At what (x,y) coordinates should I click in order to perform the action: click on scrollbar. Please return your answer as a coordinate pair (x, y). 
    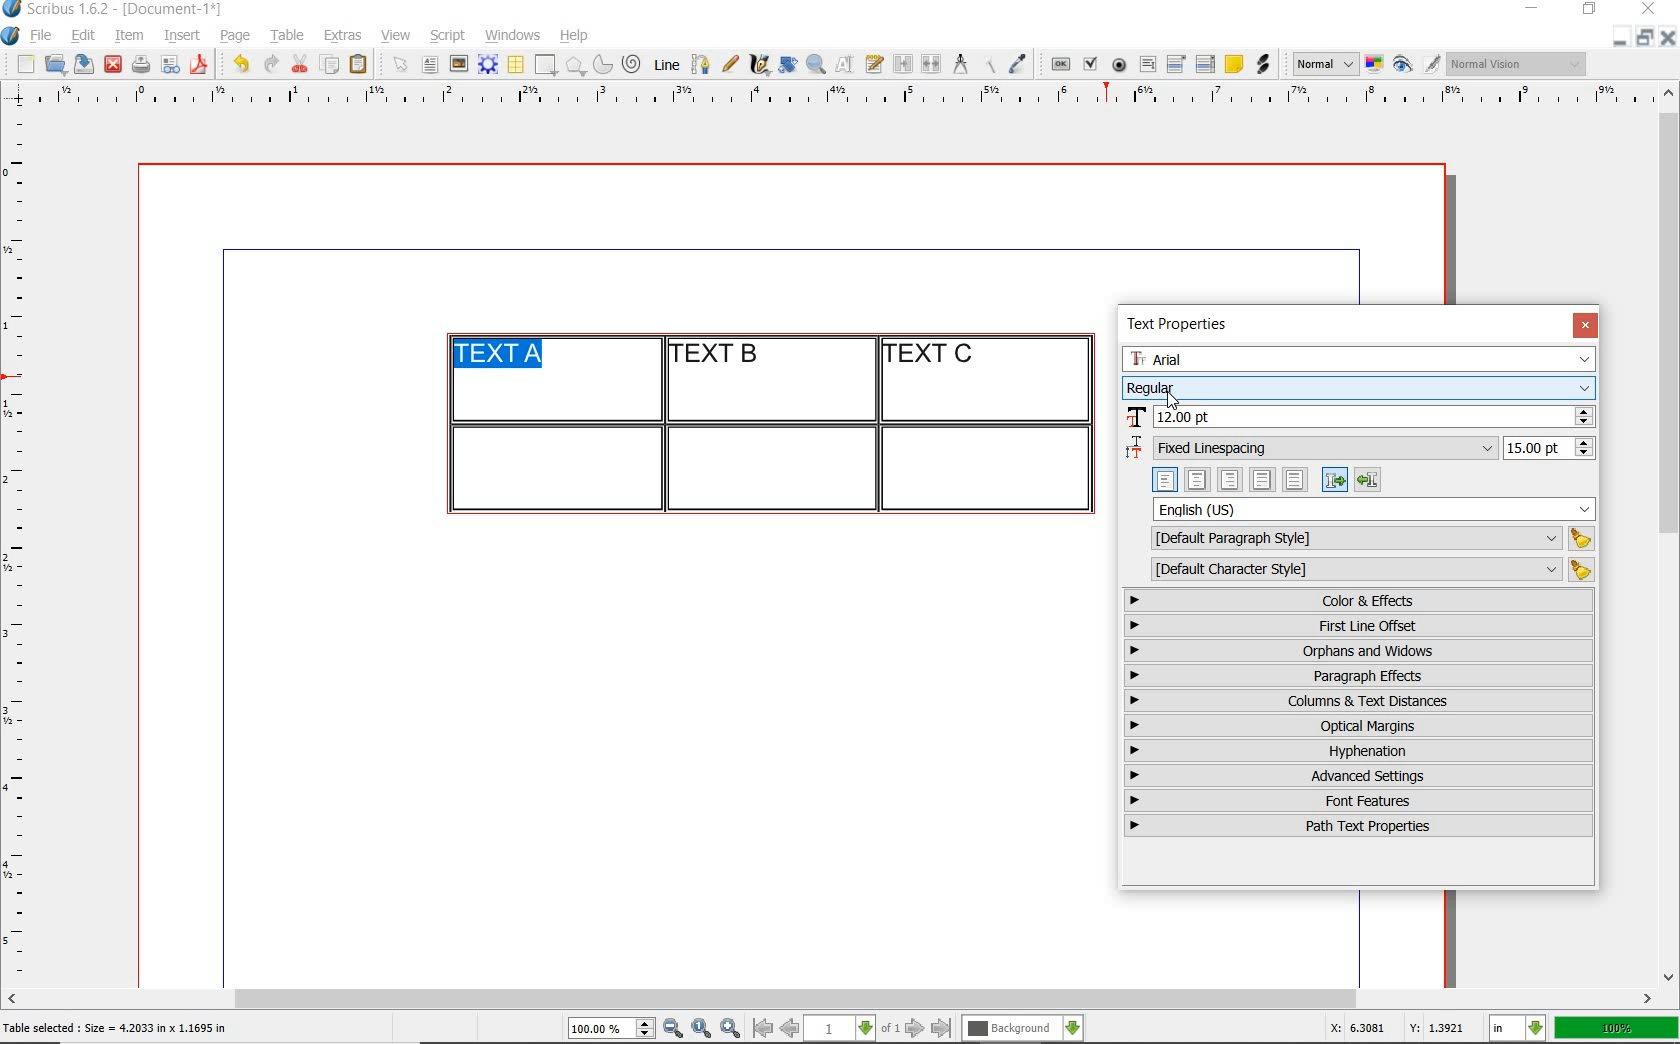
    Looking at the image, I should click on (830, 1001).